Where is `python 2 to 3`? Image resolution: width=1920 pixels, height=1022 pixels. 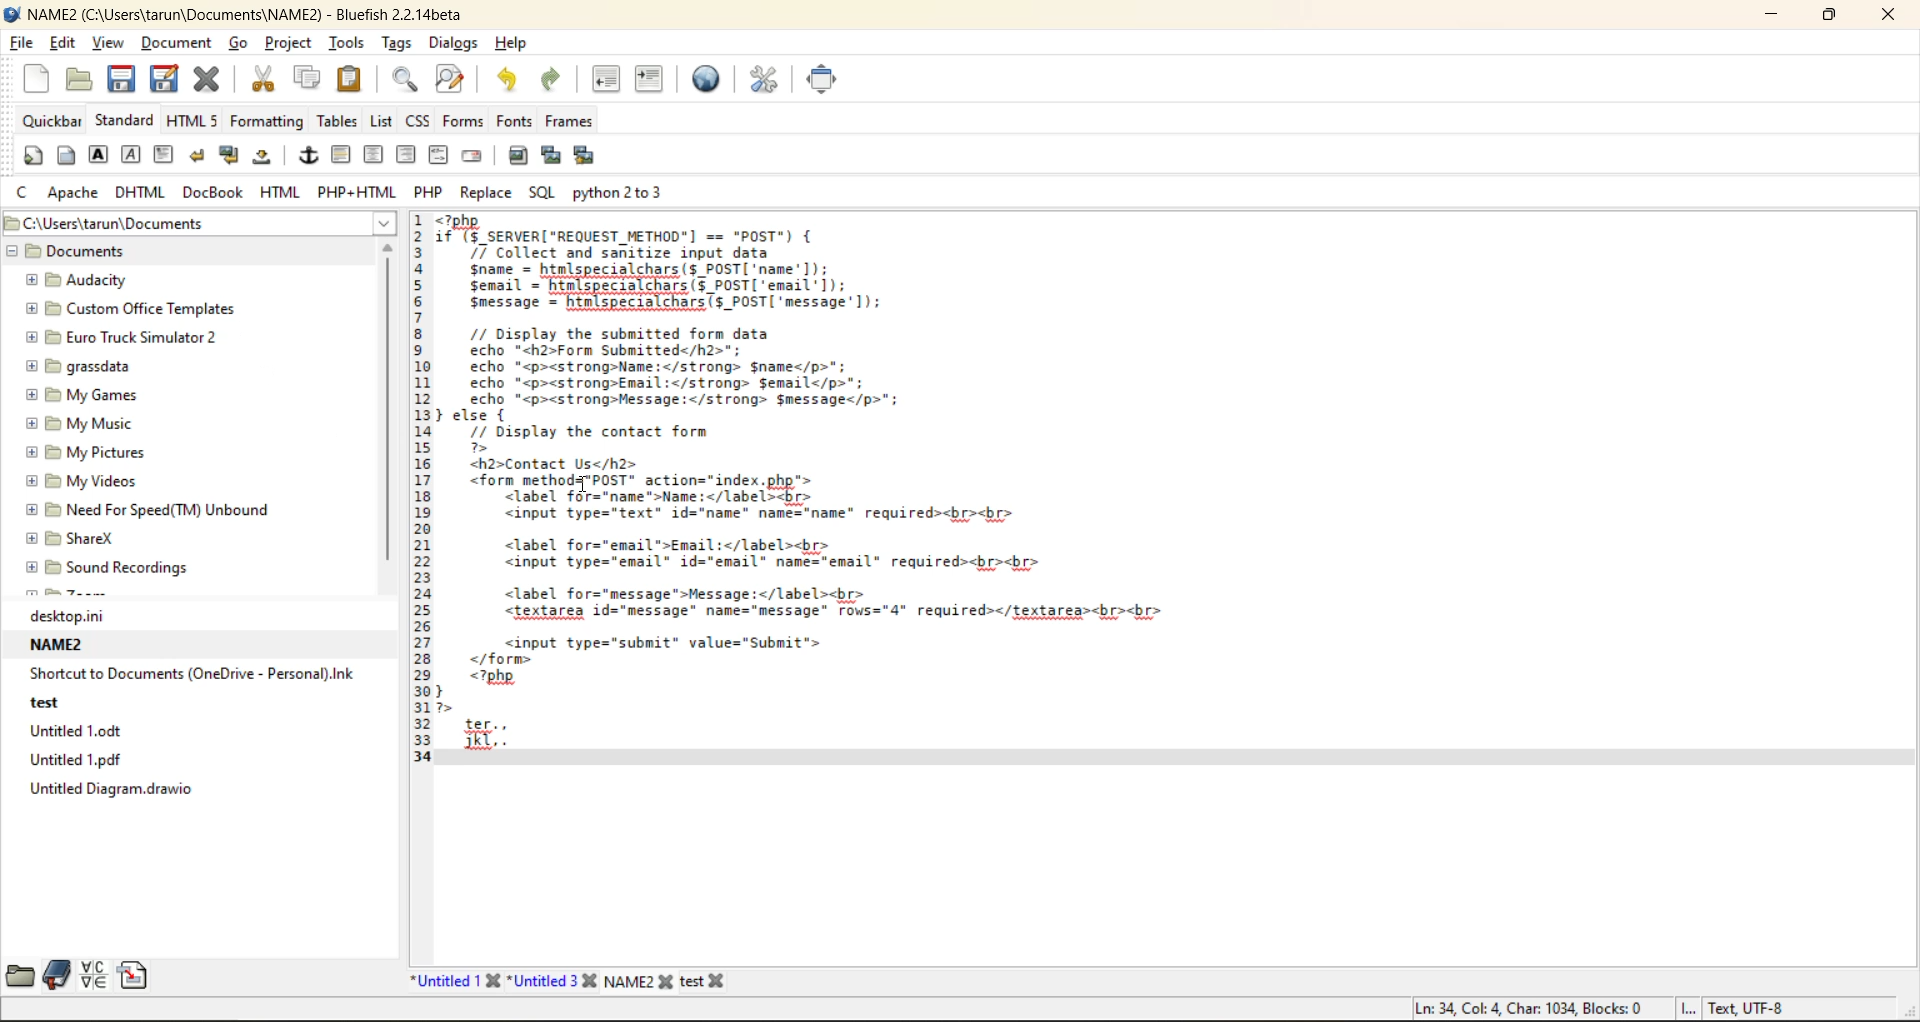 python 2 to 3 is located at coordinates (622, 193).